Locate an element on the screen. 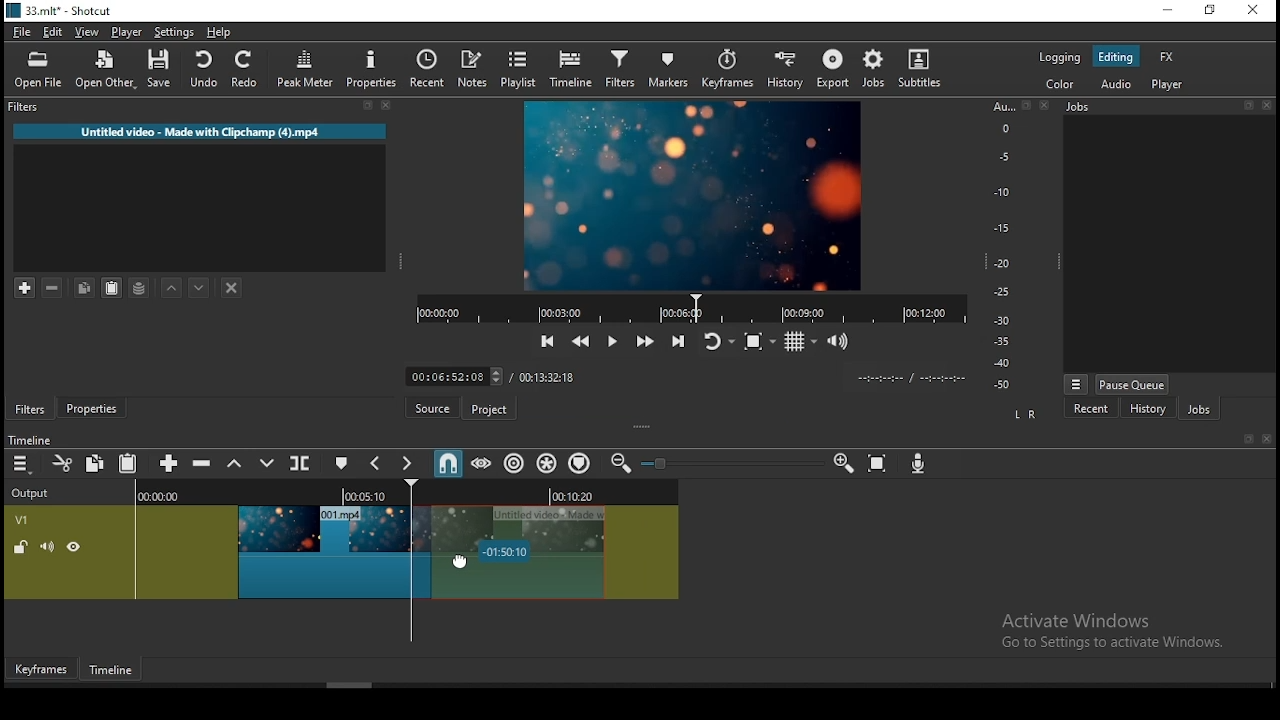 The height and width of the screenshot is (720, 1280). toggle player looping is located at coordinates (717, 342).